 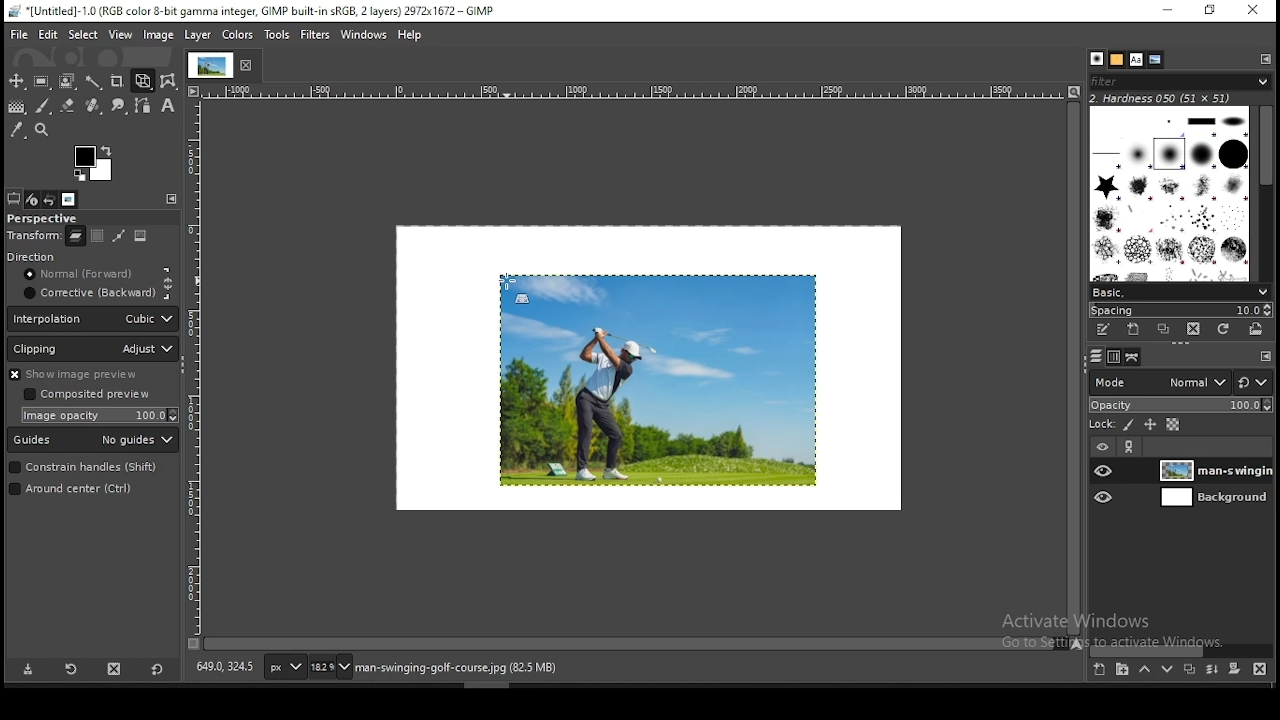 What do you see at coordinates (1103, 425) in the screenshot?
I see `lock` at bounding box center [1103, 425].